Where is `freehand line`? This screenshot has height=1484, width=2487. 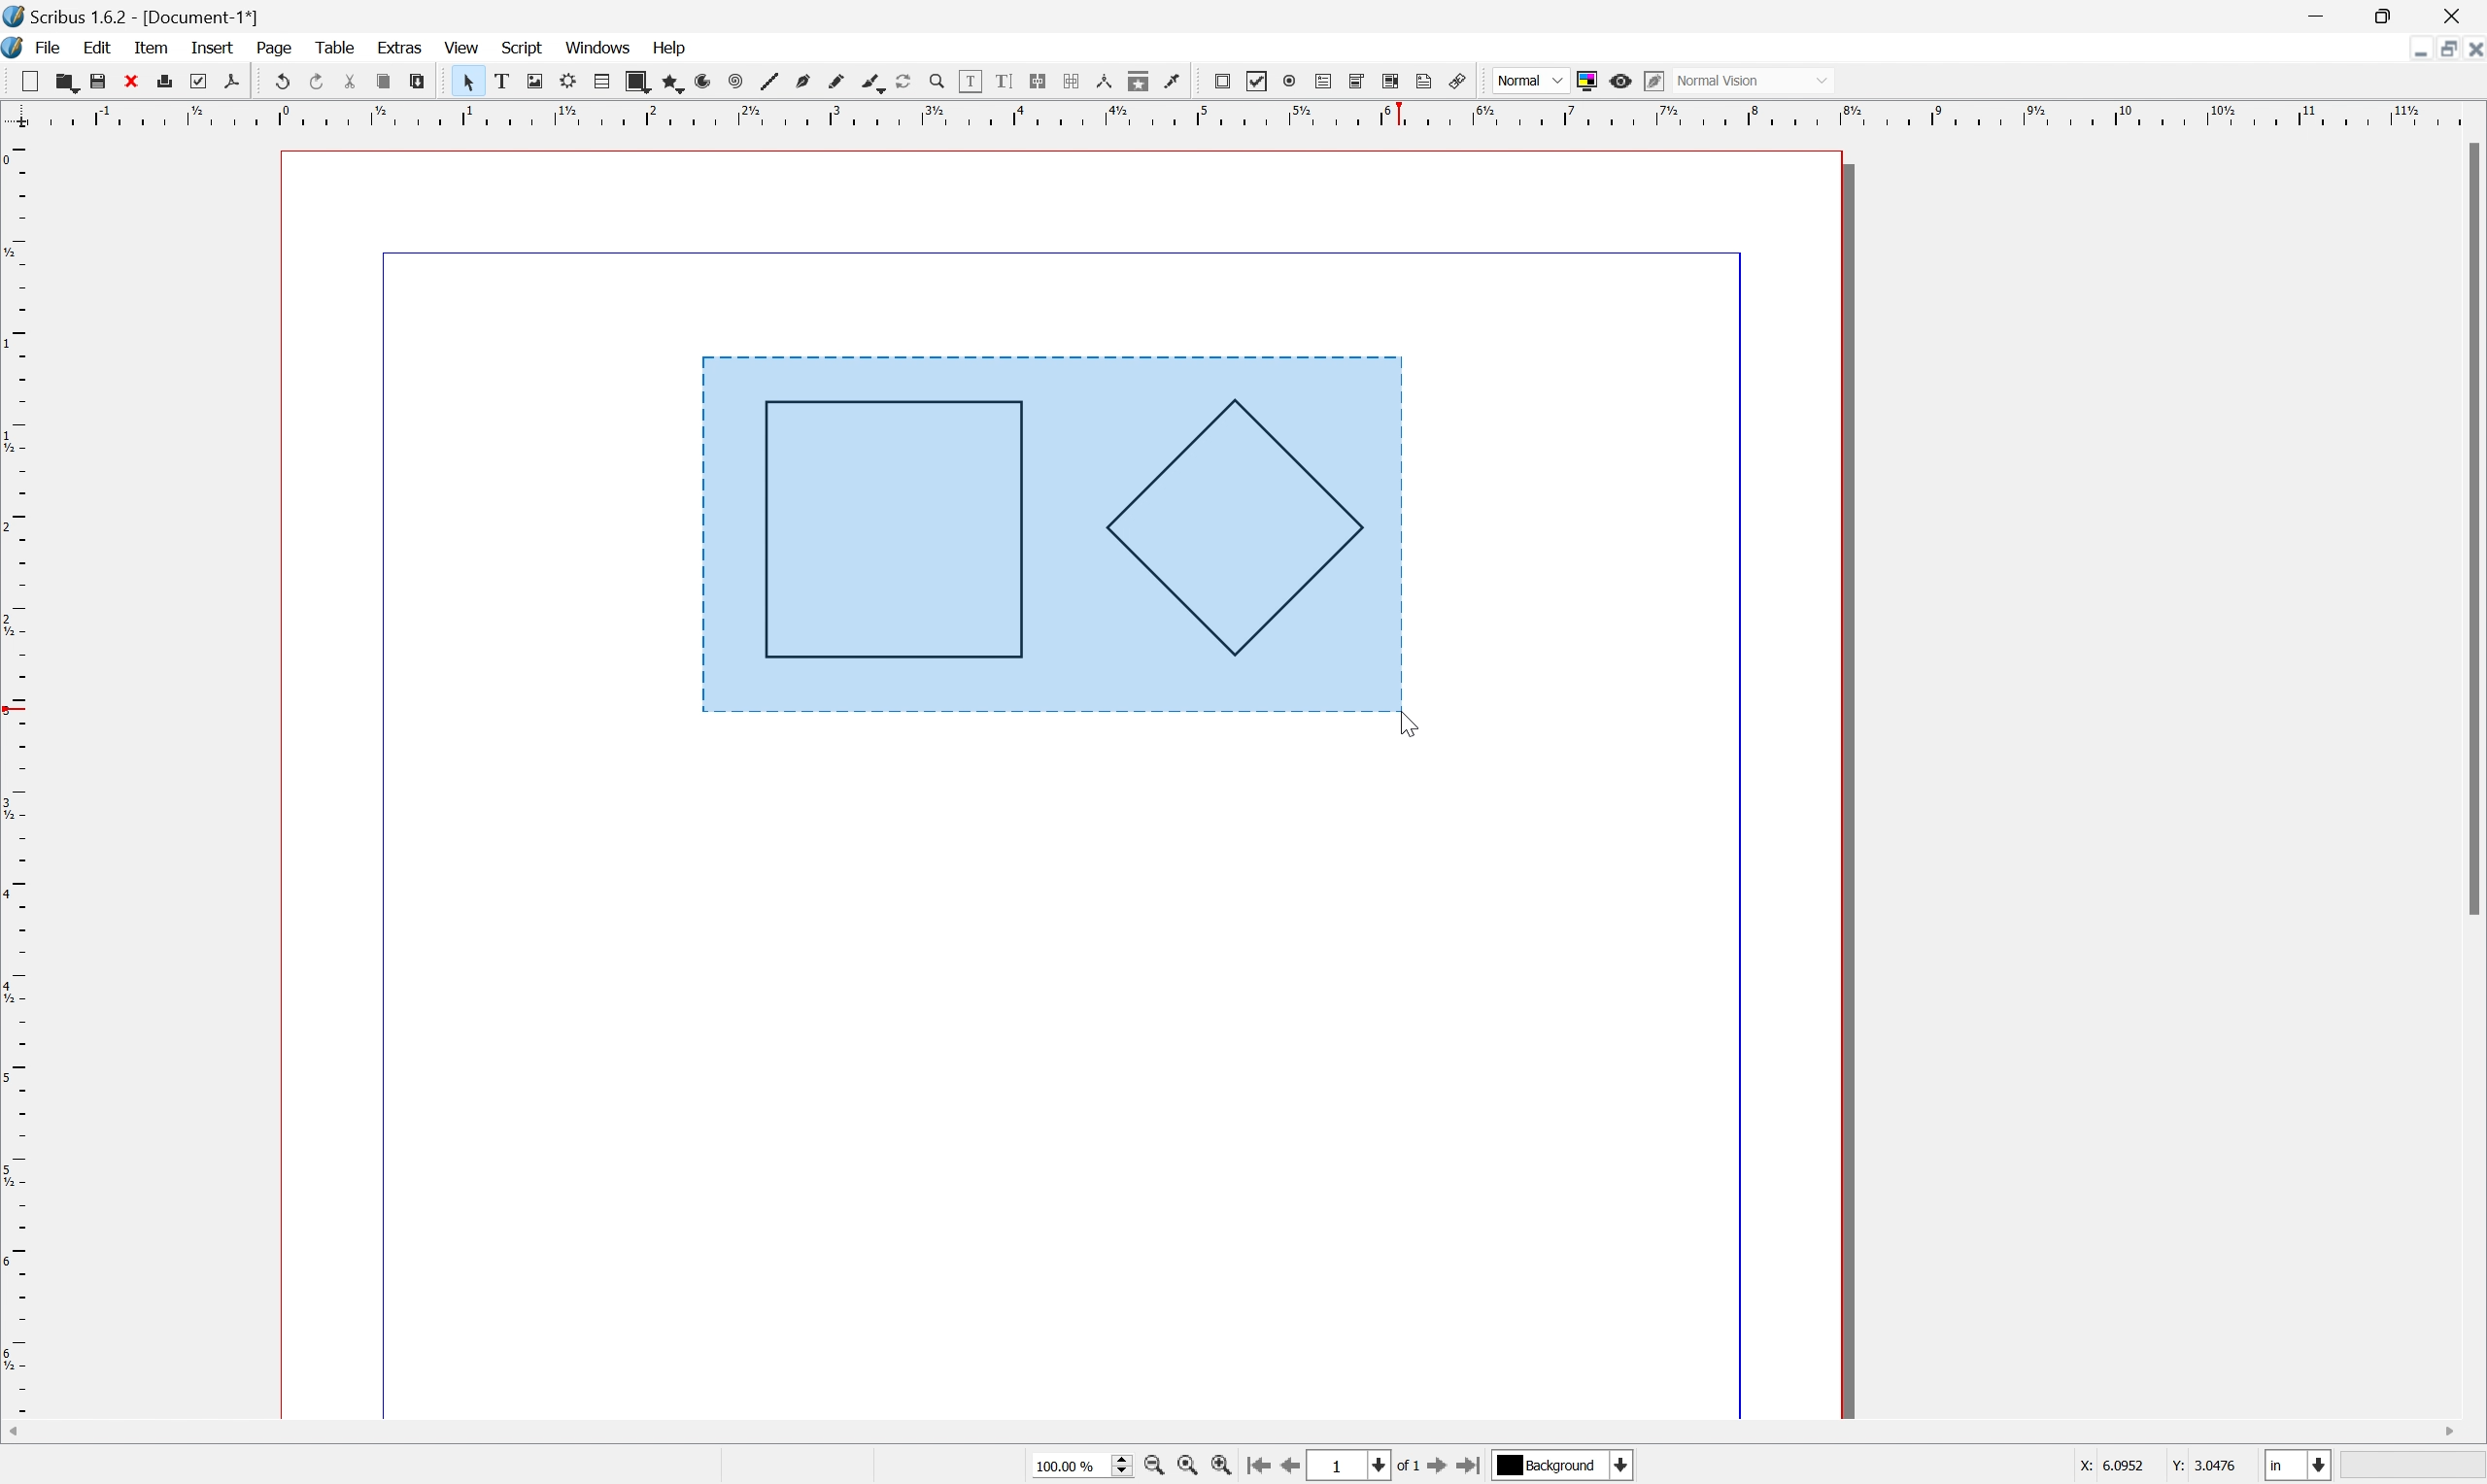 freehand line is located at coordinates (832, 82).